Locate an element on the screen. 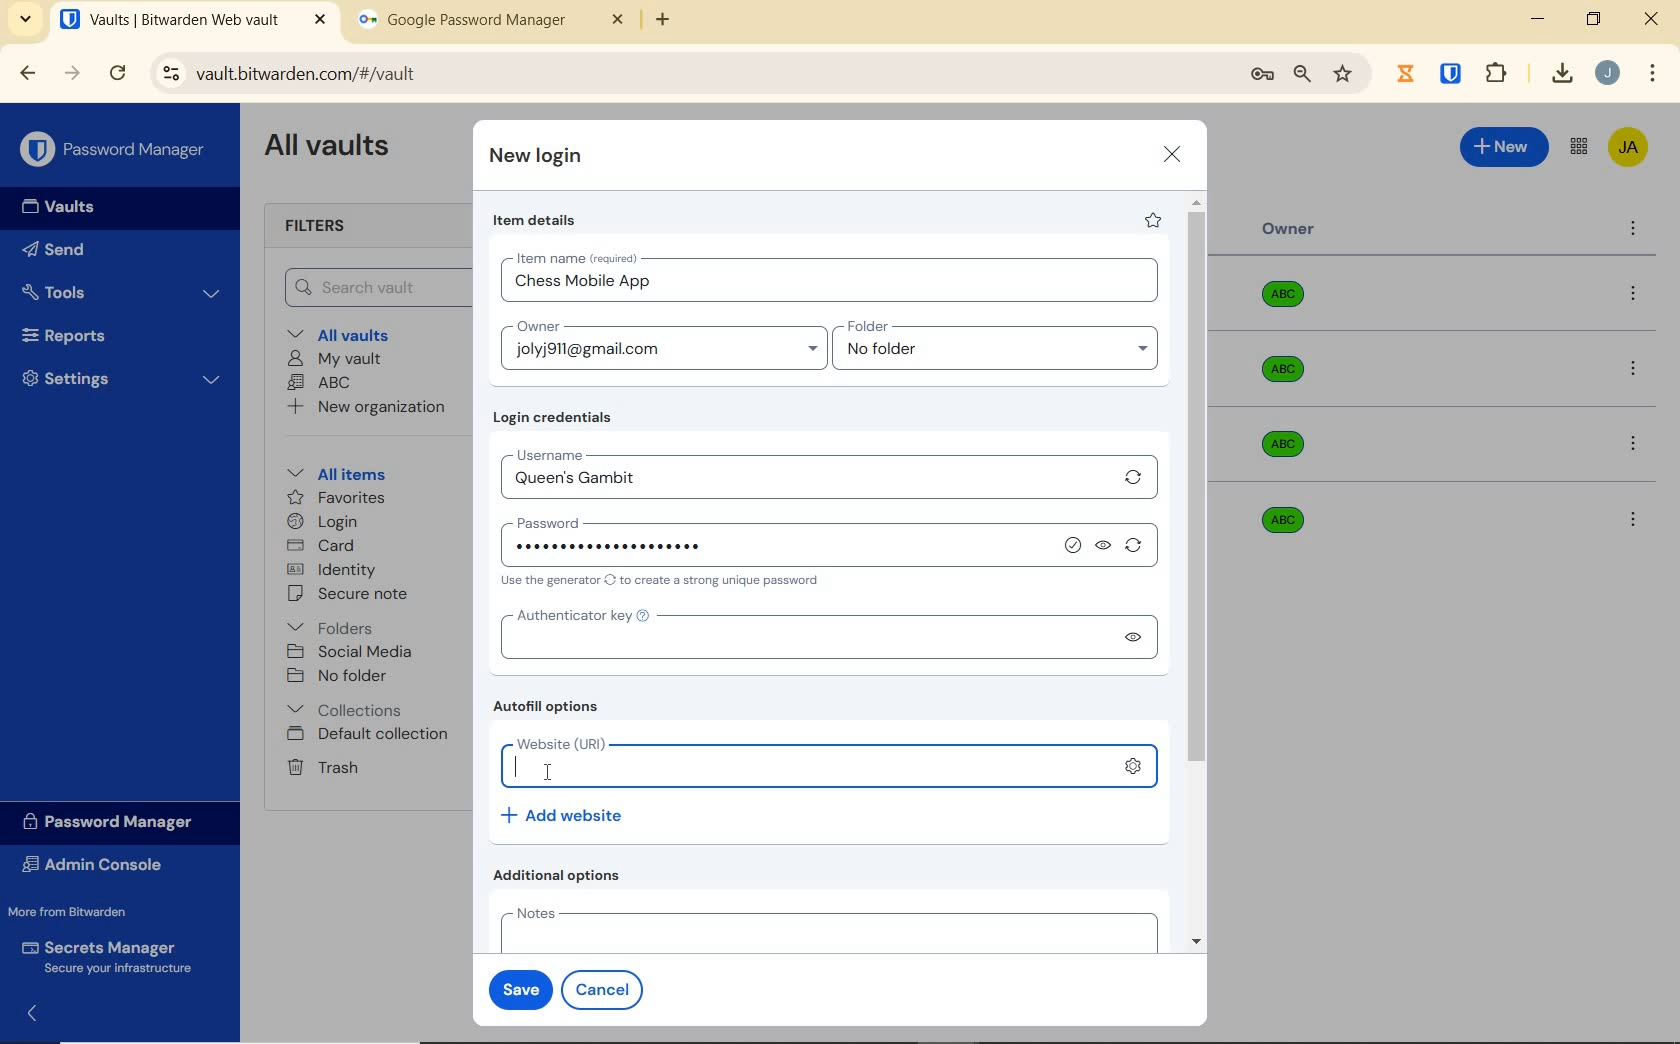  customize Google chrome is located at coordinates (1653, 74).